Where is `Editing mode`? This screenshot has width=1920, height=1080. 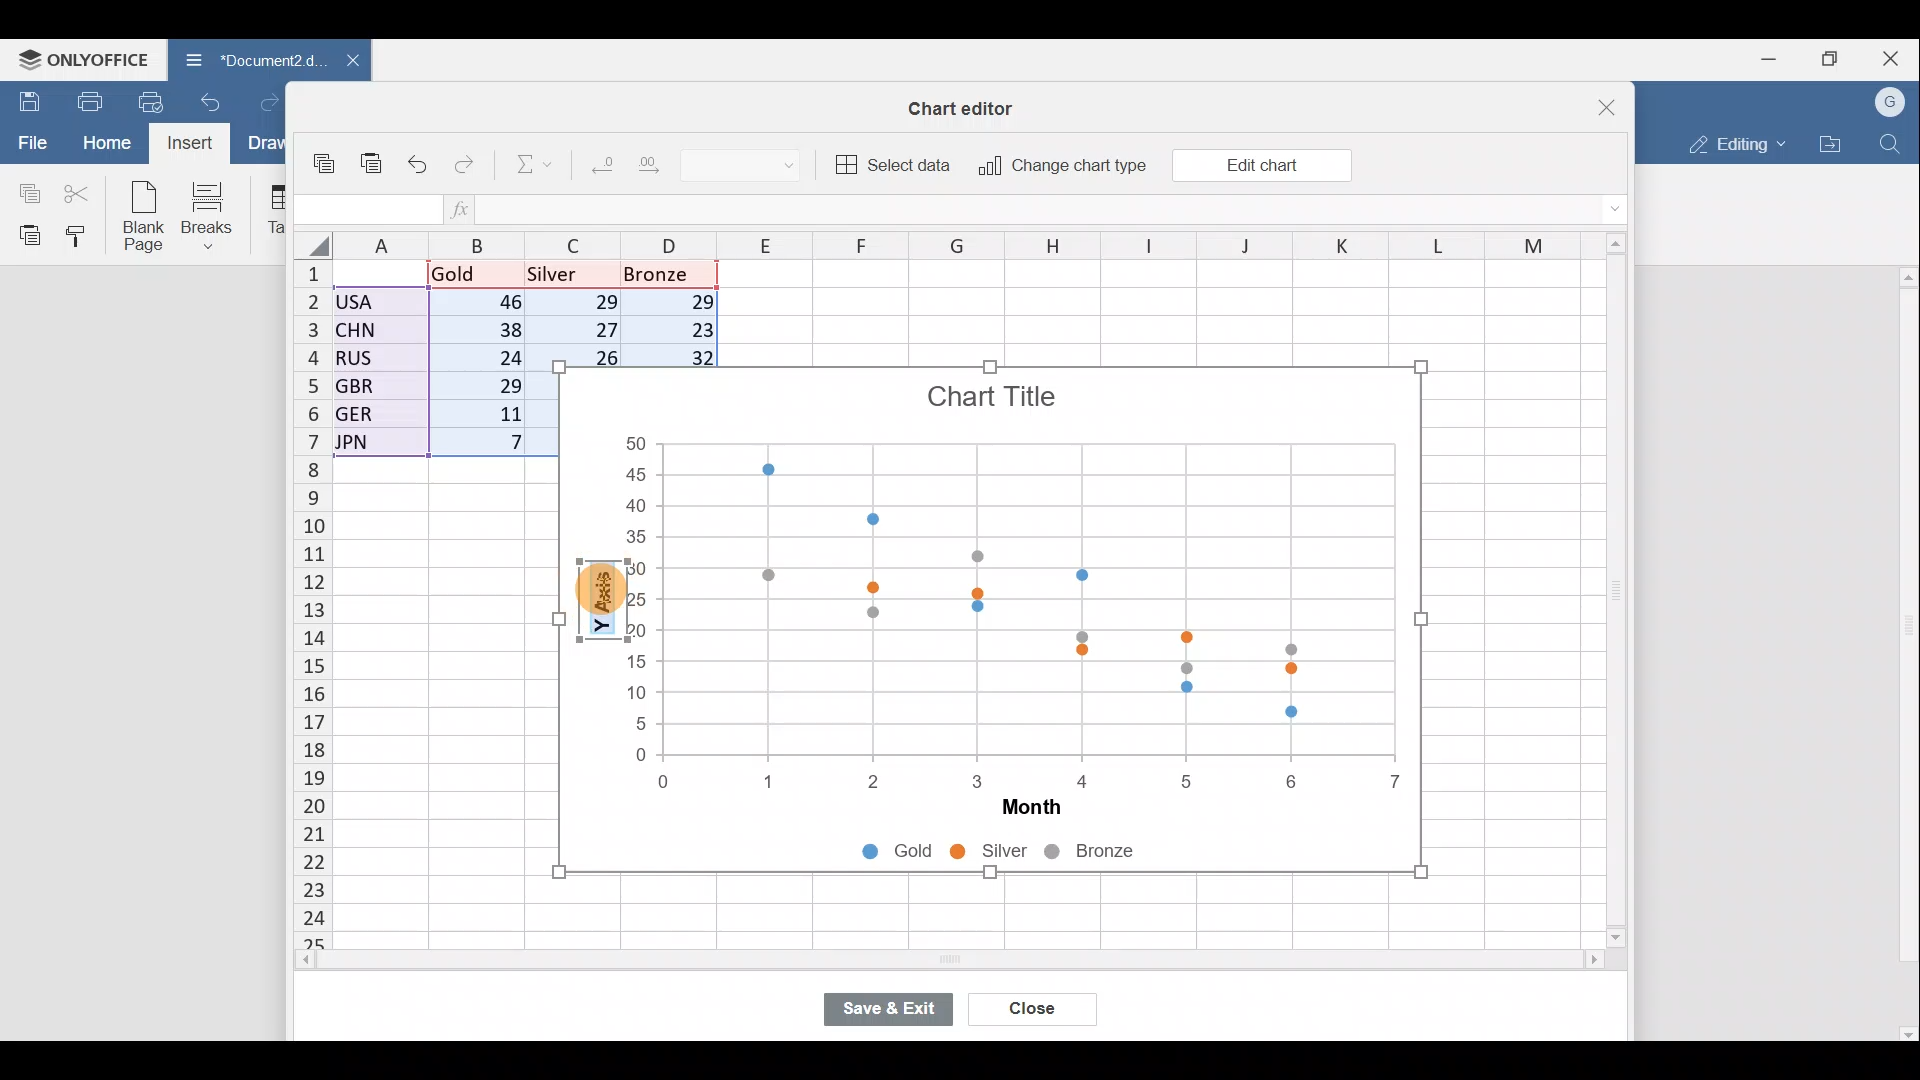
Editing mode is located at coordinates (1732, 144).